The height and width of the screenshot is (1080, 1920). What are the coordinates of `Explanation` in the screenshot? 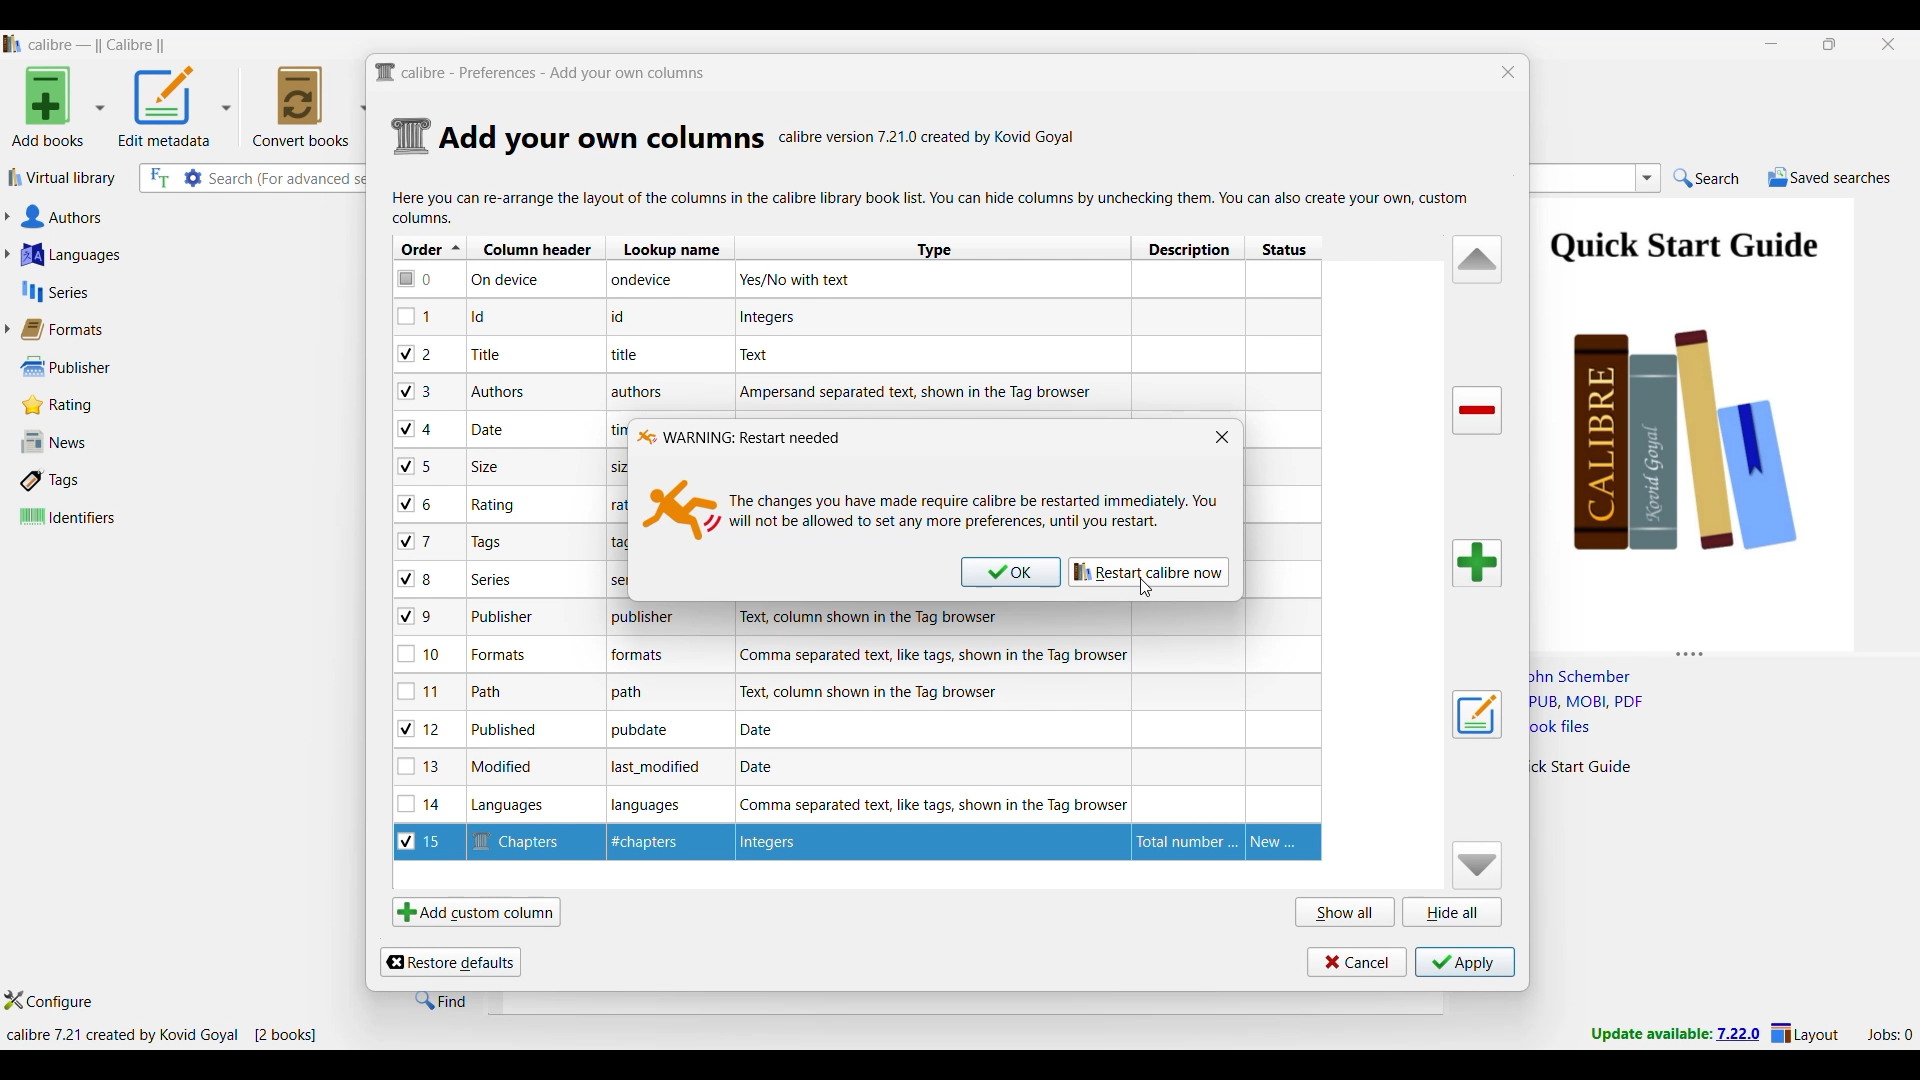 It's located at (767, 728).